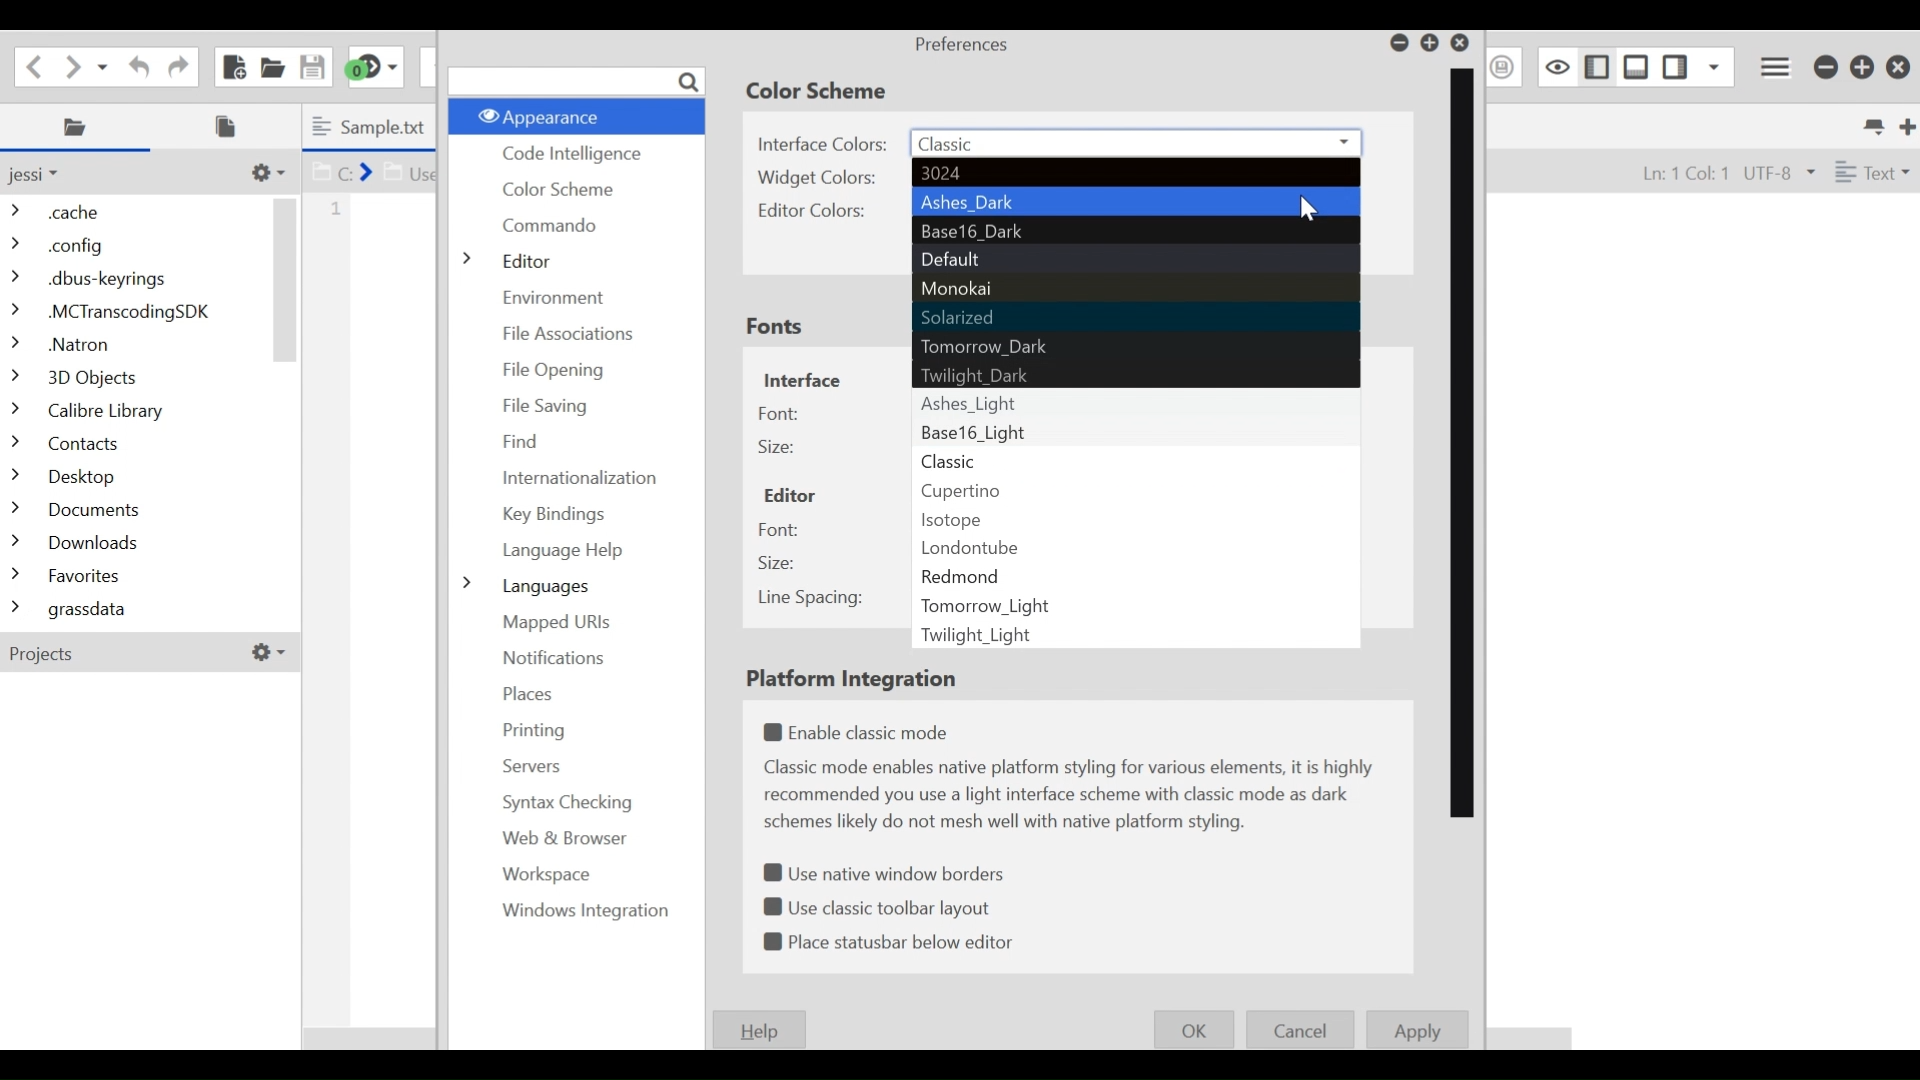 This screenshot has height=1080, width=1920. I want to click on Internationalization, so click(583, 478).